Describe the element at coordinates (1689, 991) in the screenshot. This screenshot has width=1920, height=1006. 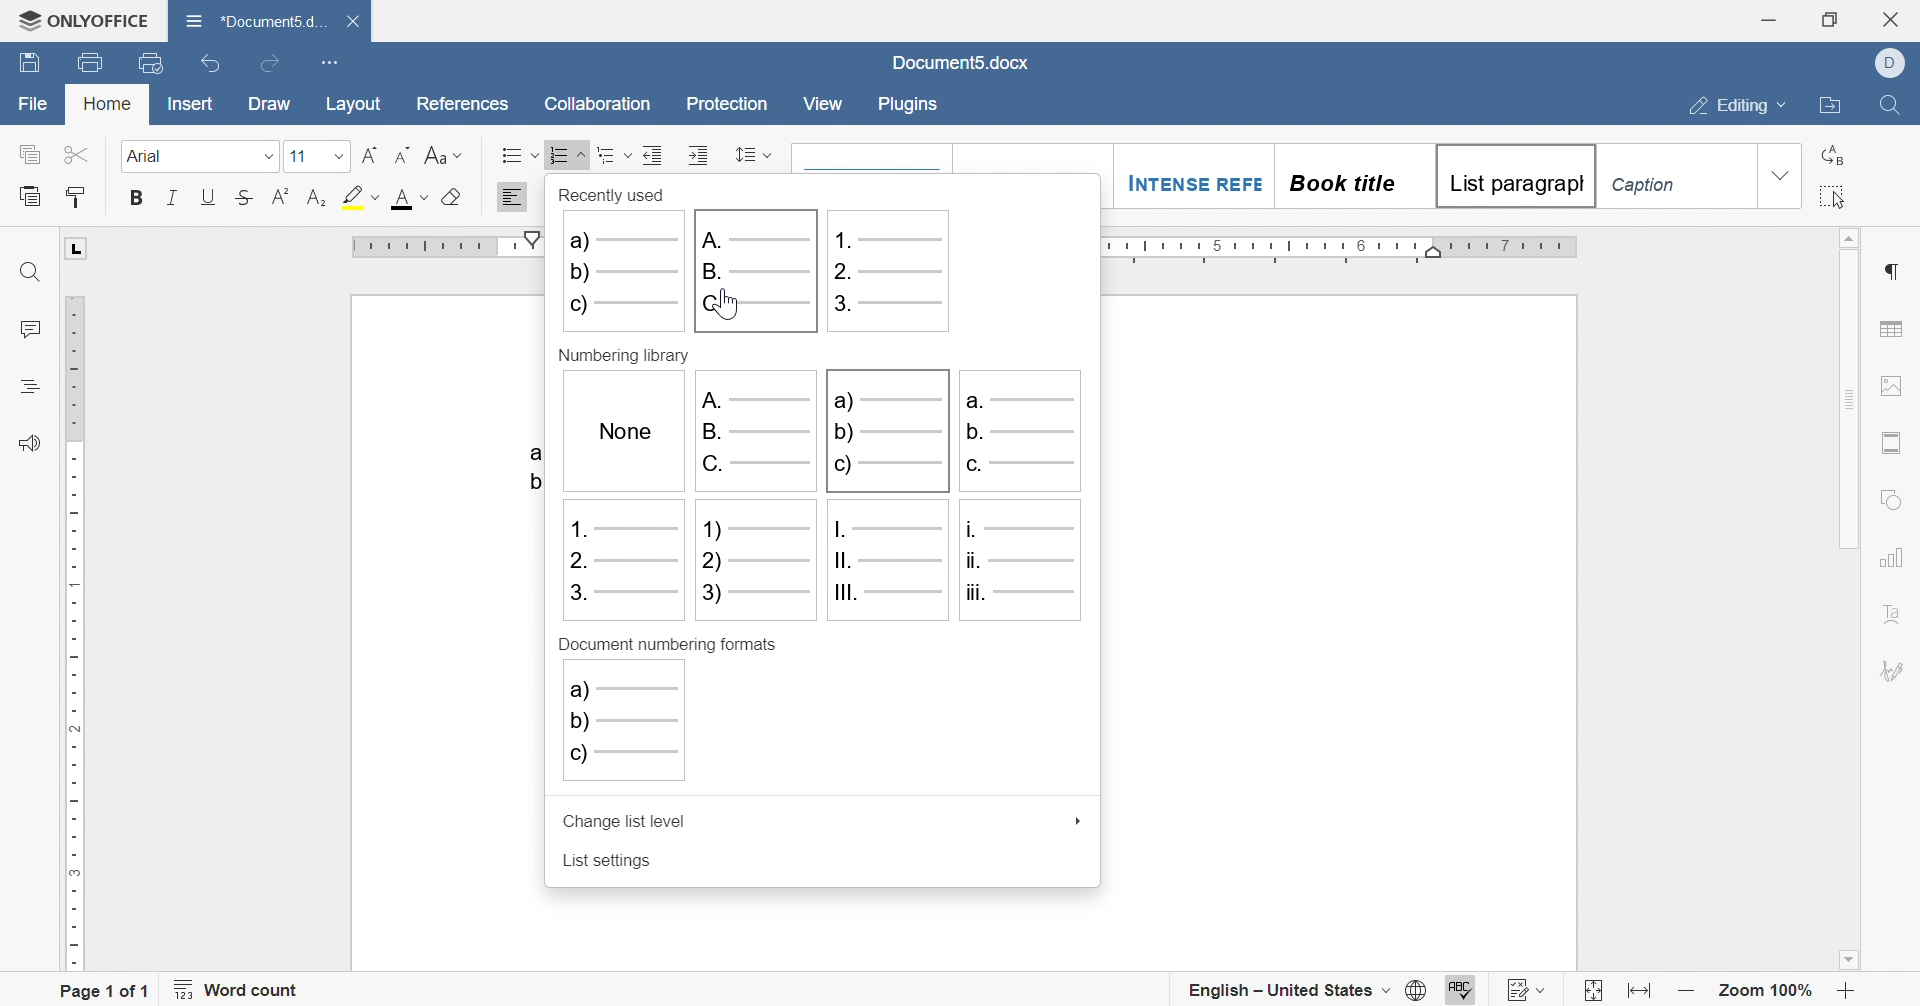
I see `zoom out` at that location.